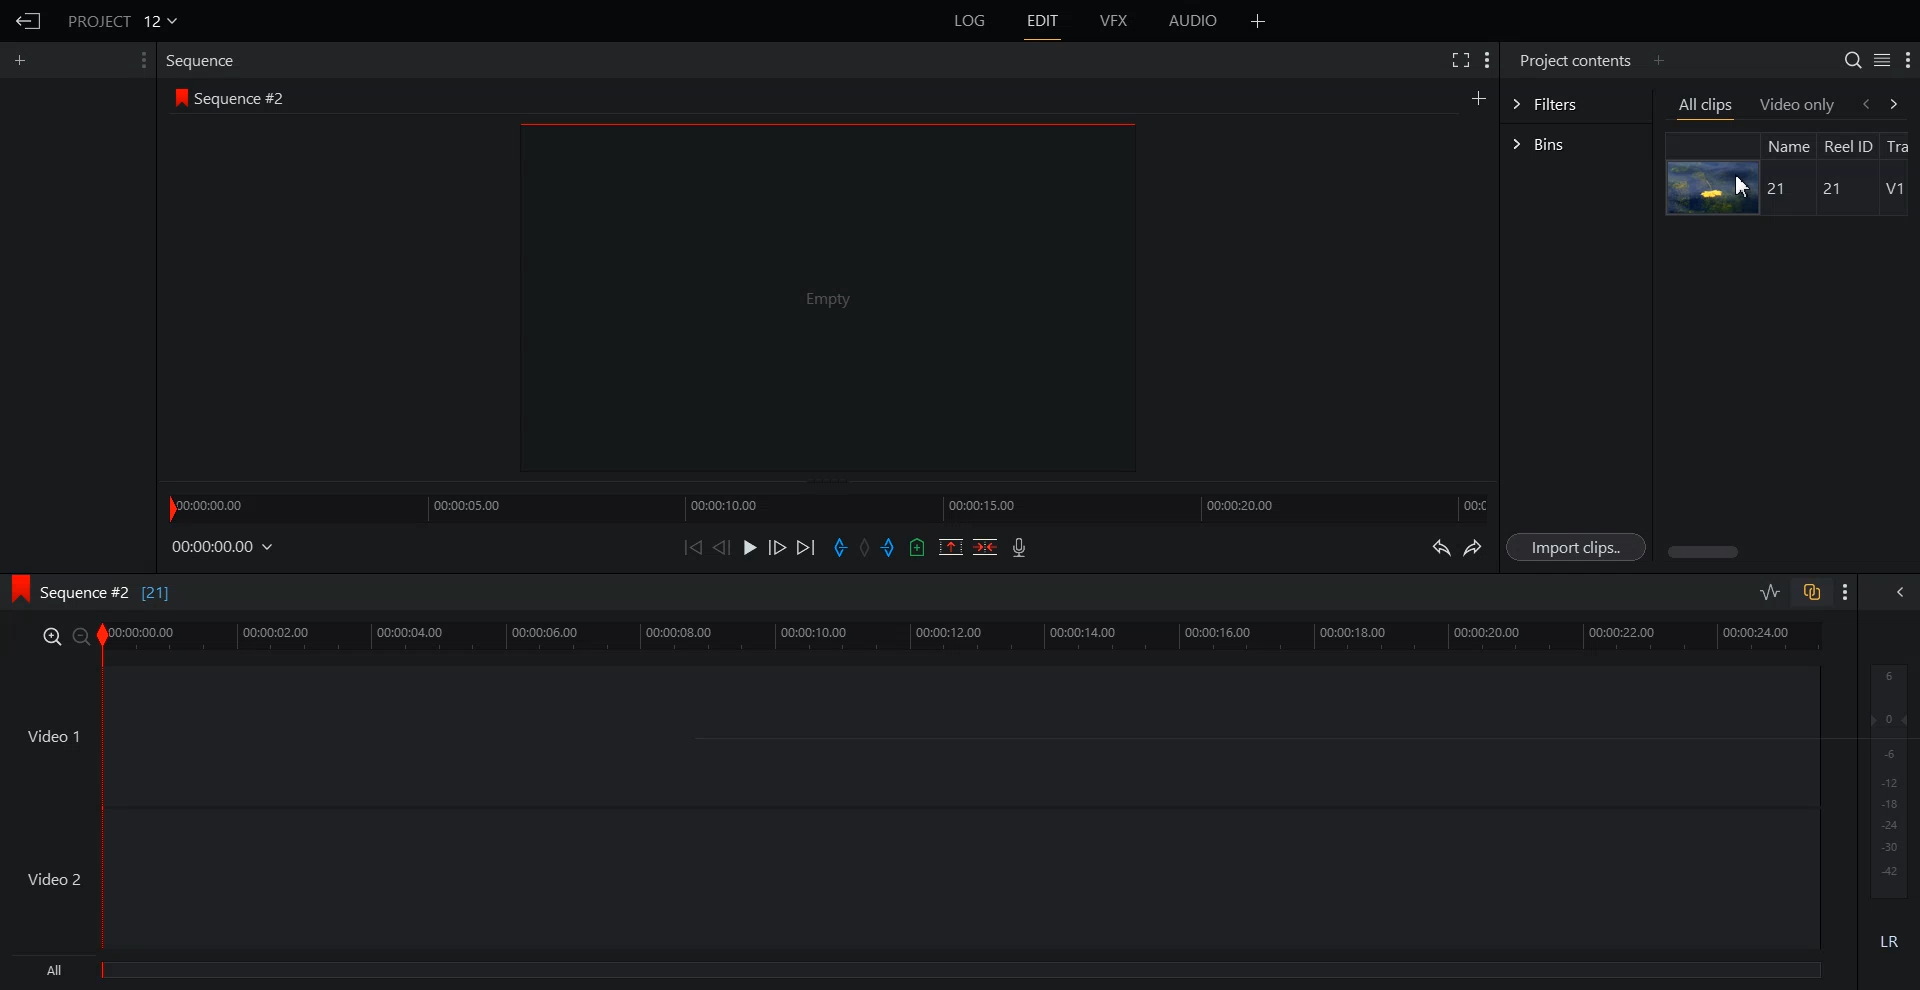 Image resolution: width=1920 pixels, height=990 pixels. I want to click on Toggle between list and tile view, so click(1881, 59).